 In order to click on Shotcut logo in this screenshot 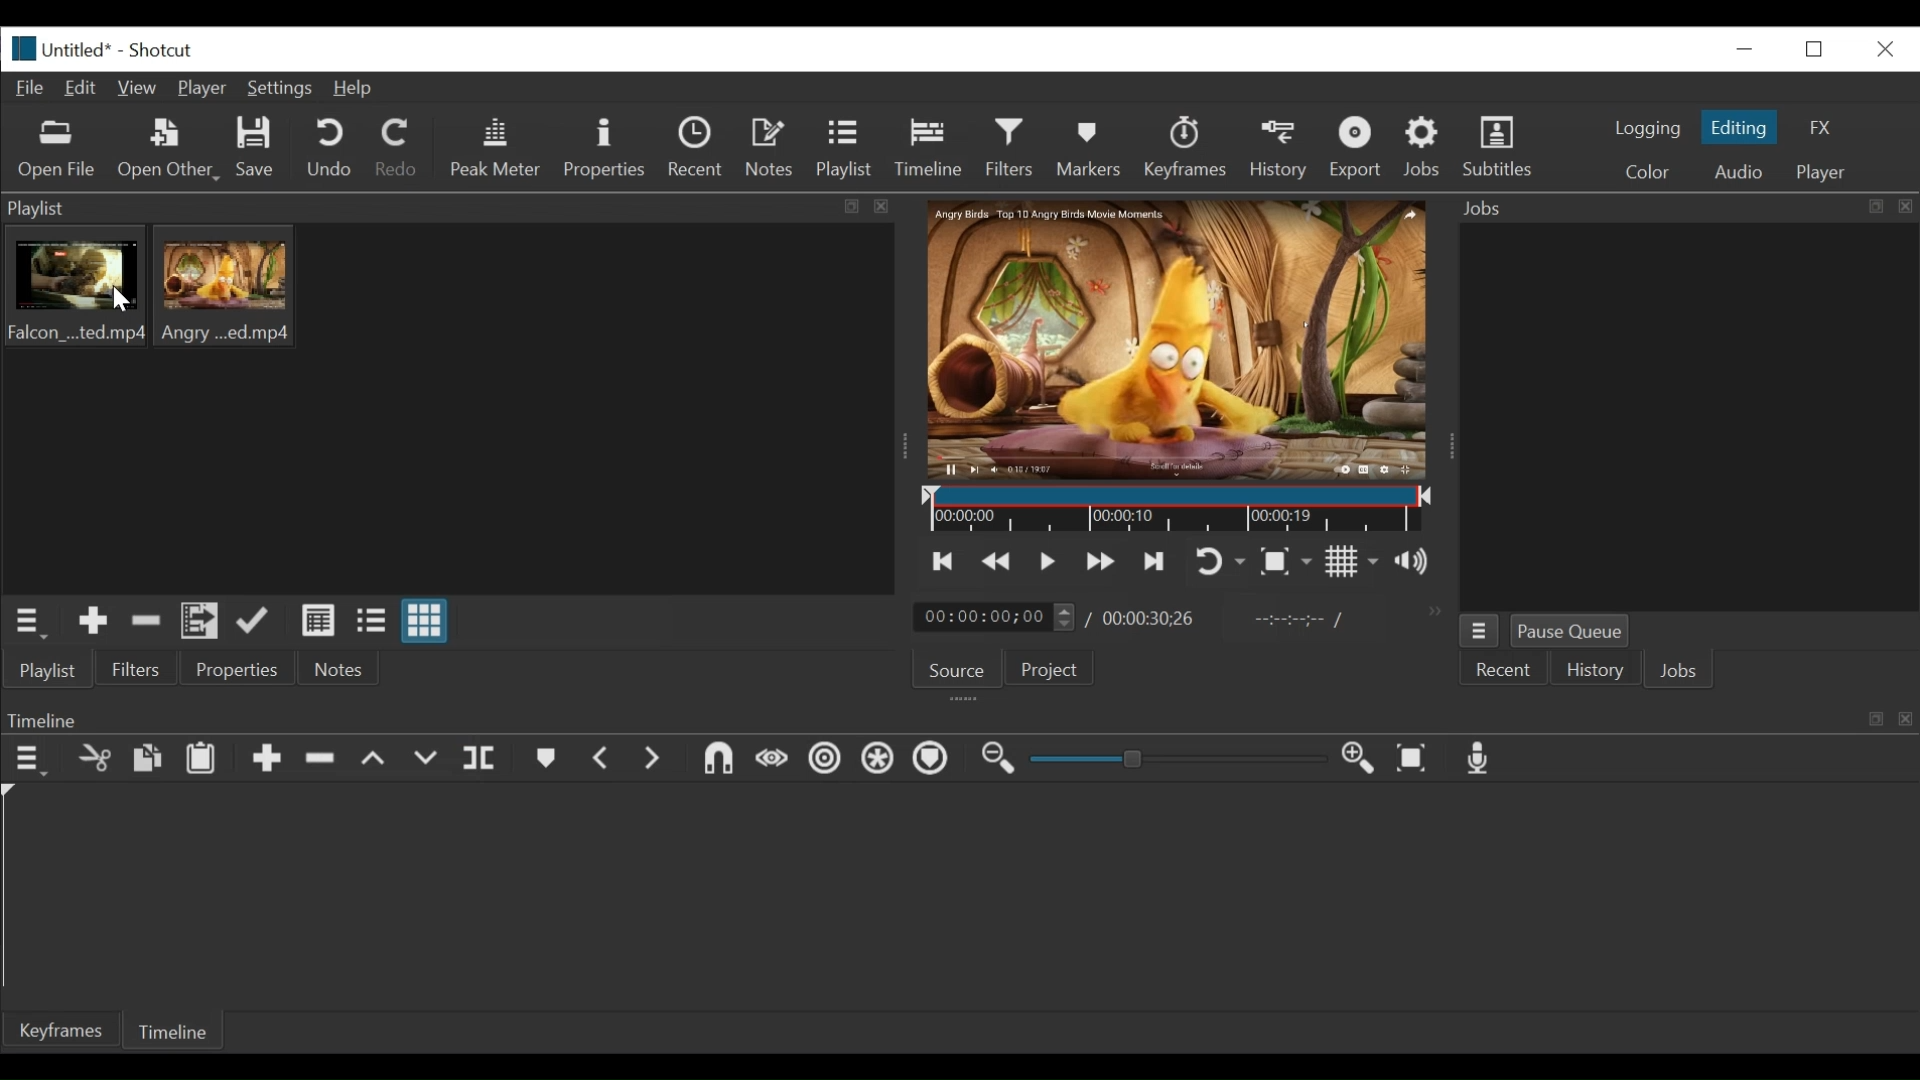, I will do `click(19, 46)`.